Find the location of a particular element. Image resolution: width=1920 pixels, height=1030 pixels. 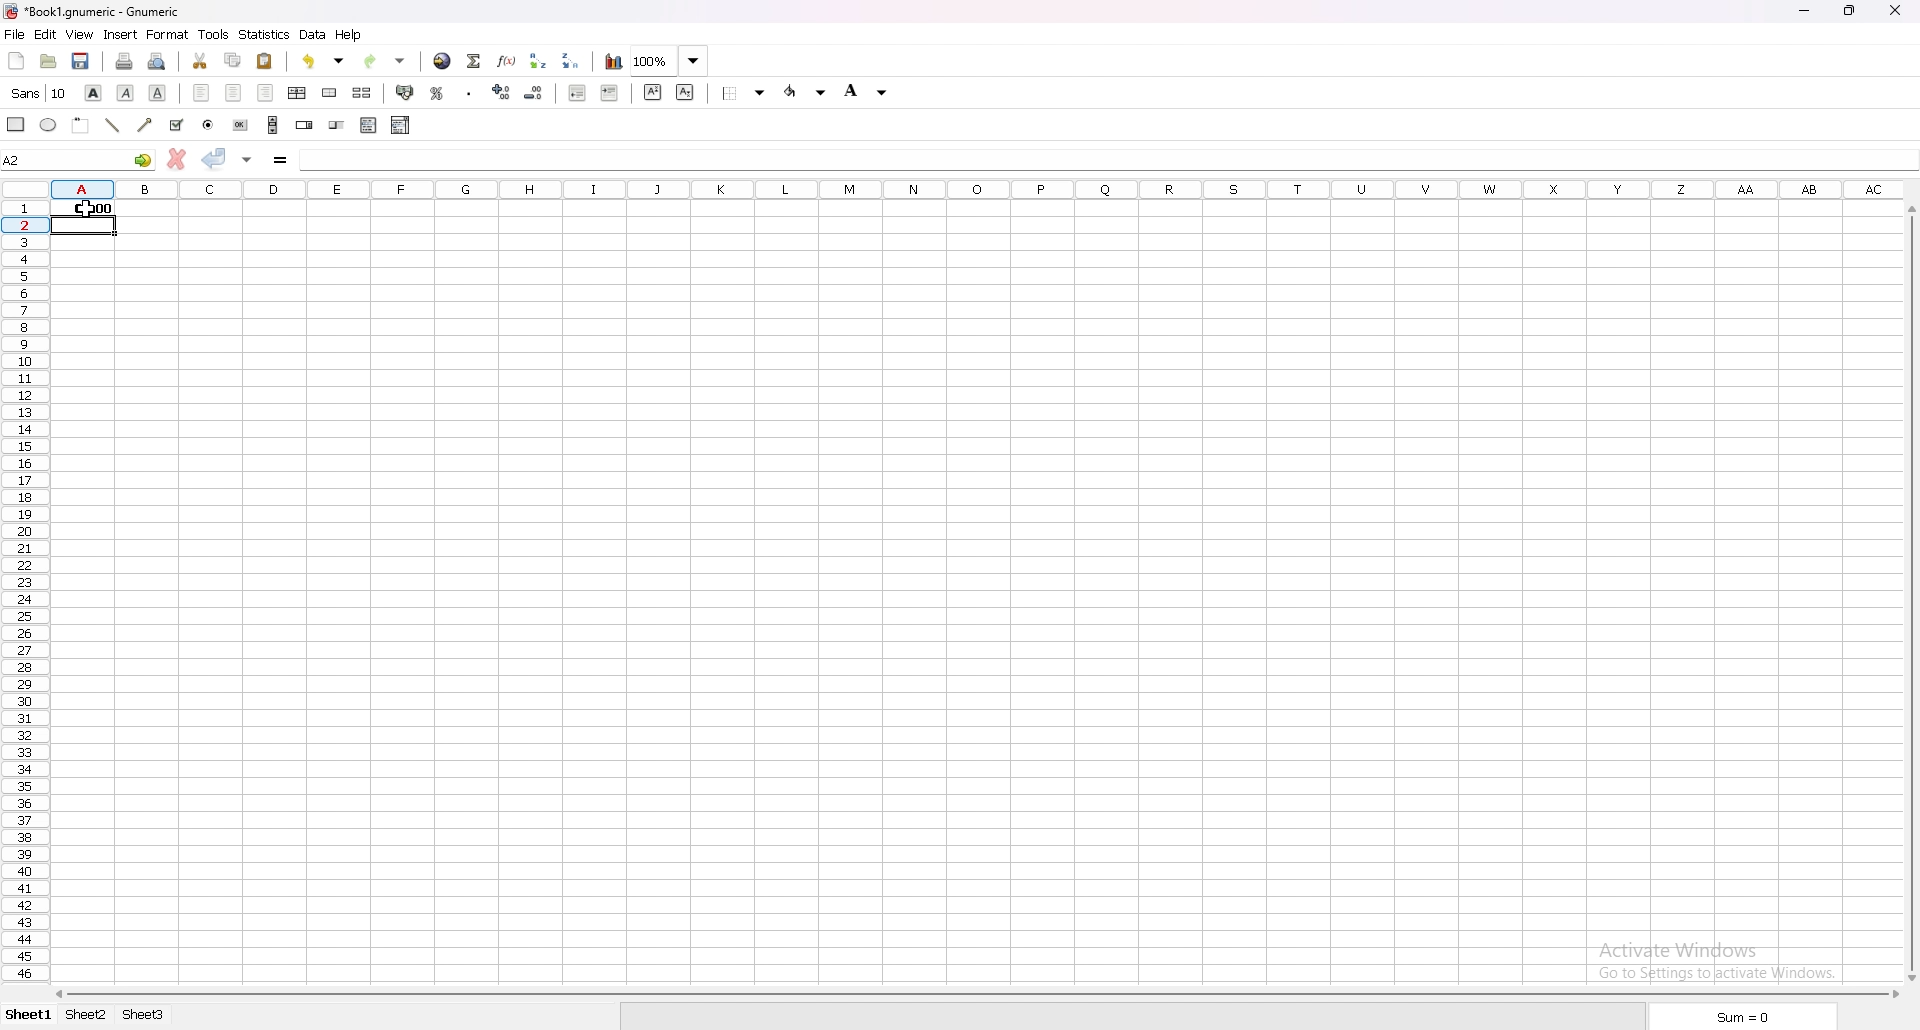

print is located at coordinates (124, 61).